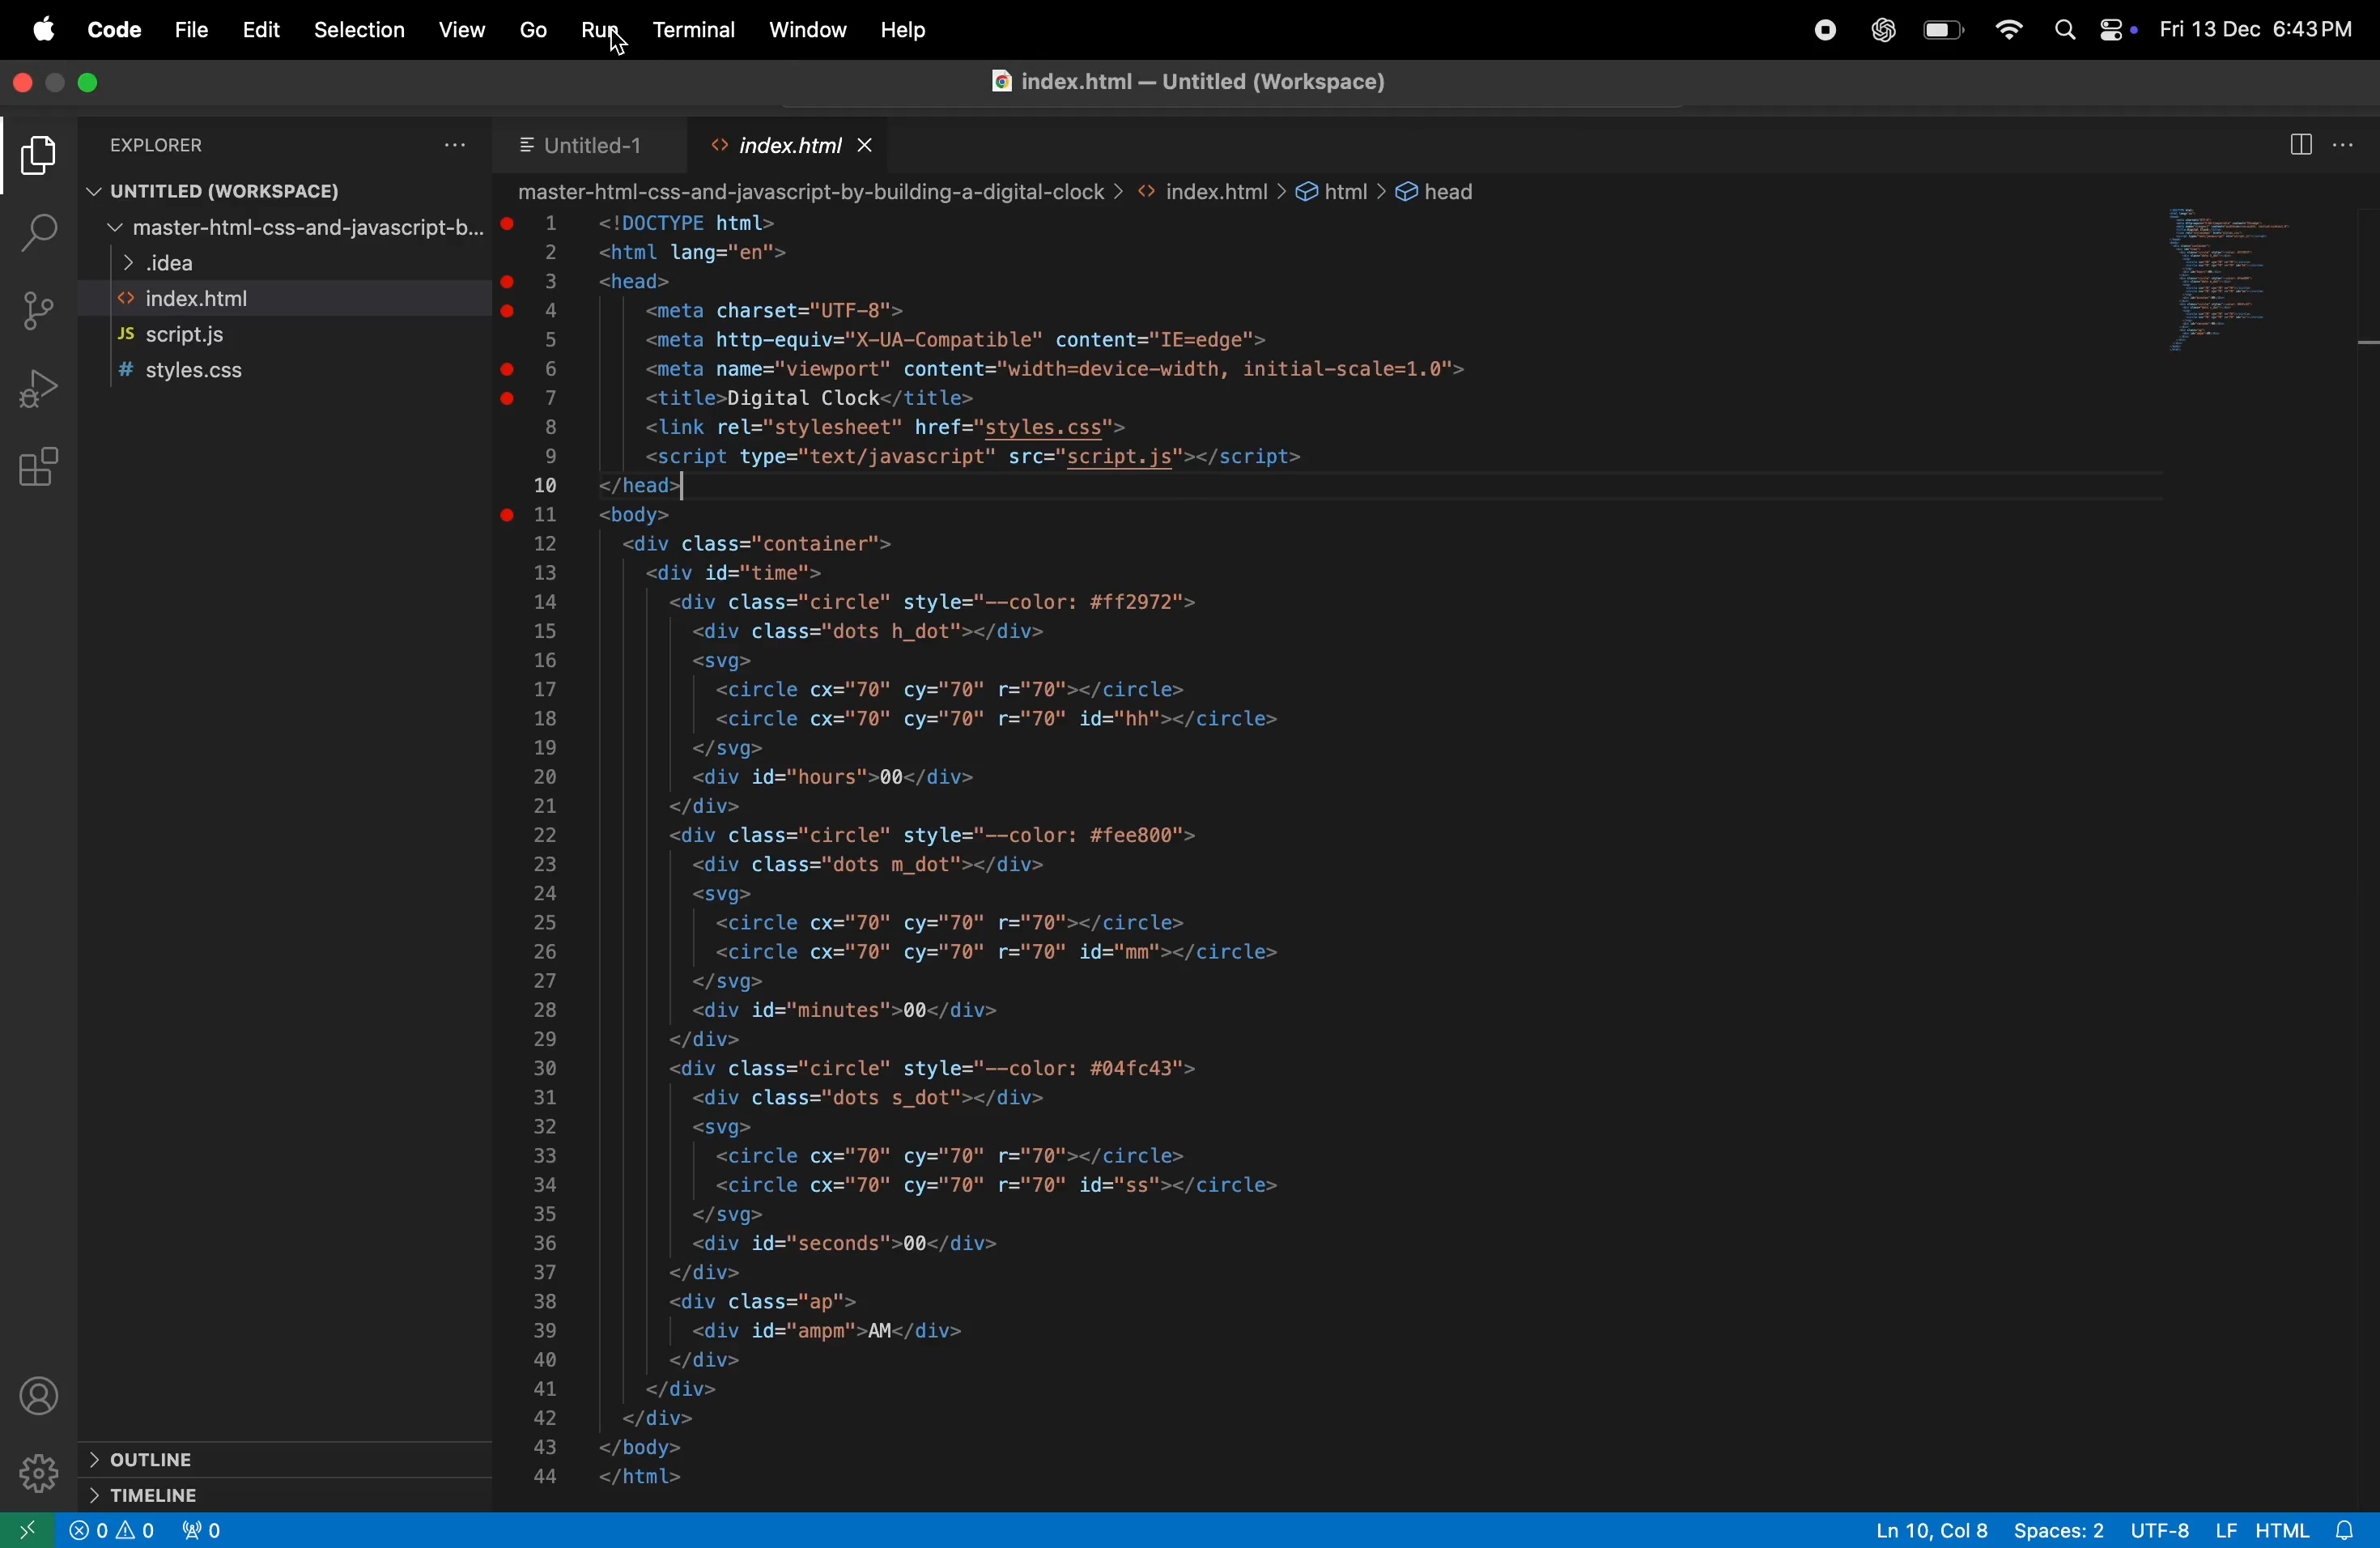 Image resolution: width=2380 pixels, height=1548 pixels. Describe the element at coordinates (2165, 1529) in the screenshot. I see `UTF 8` at that location.